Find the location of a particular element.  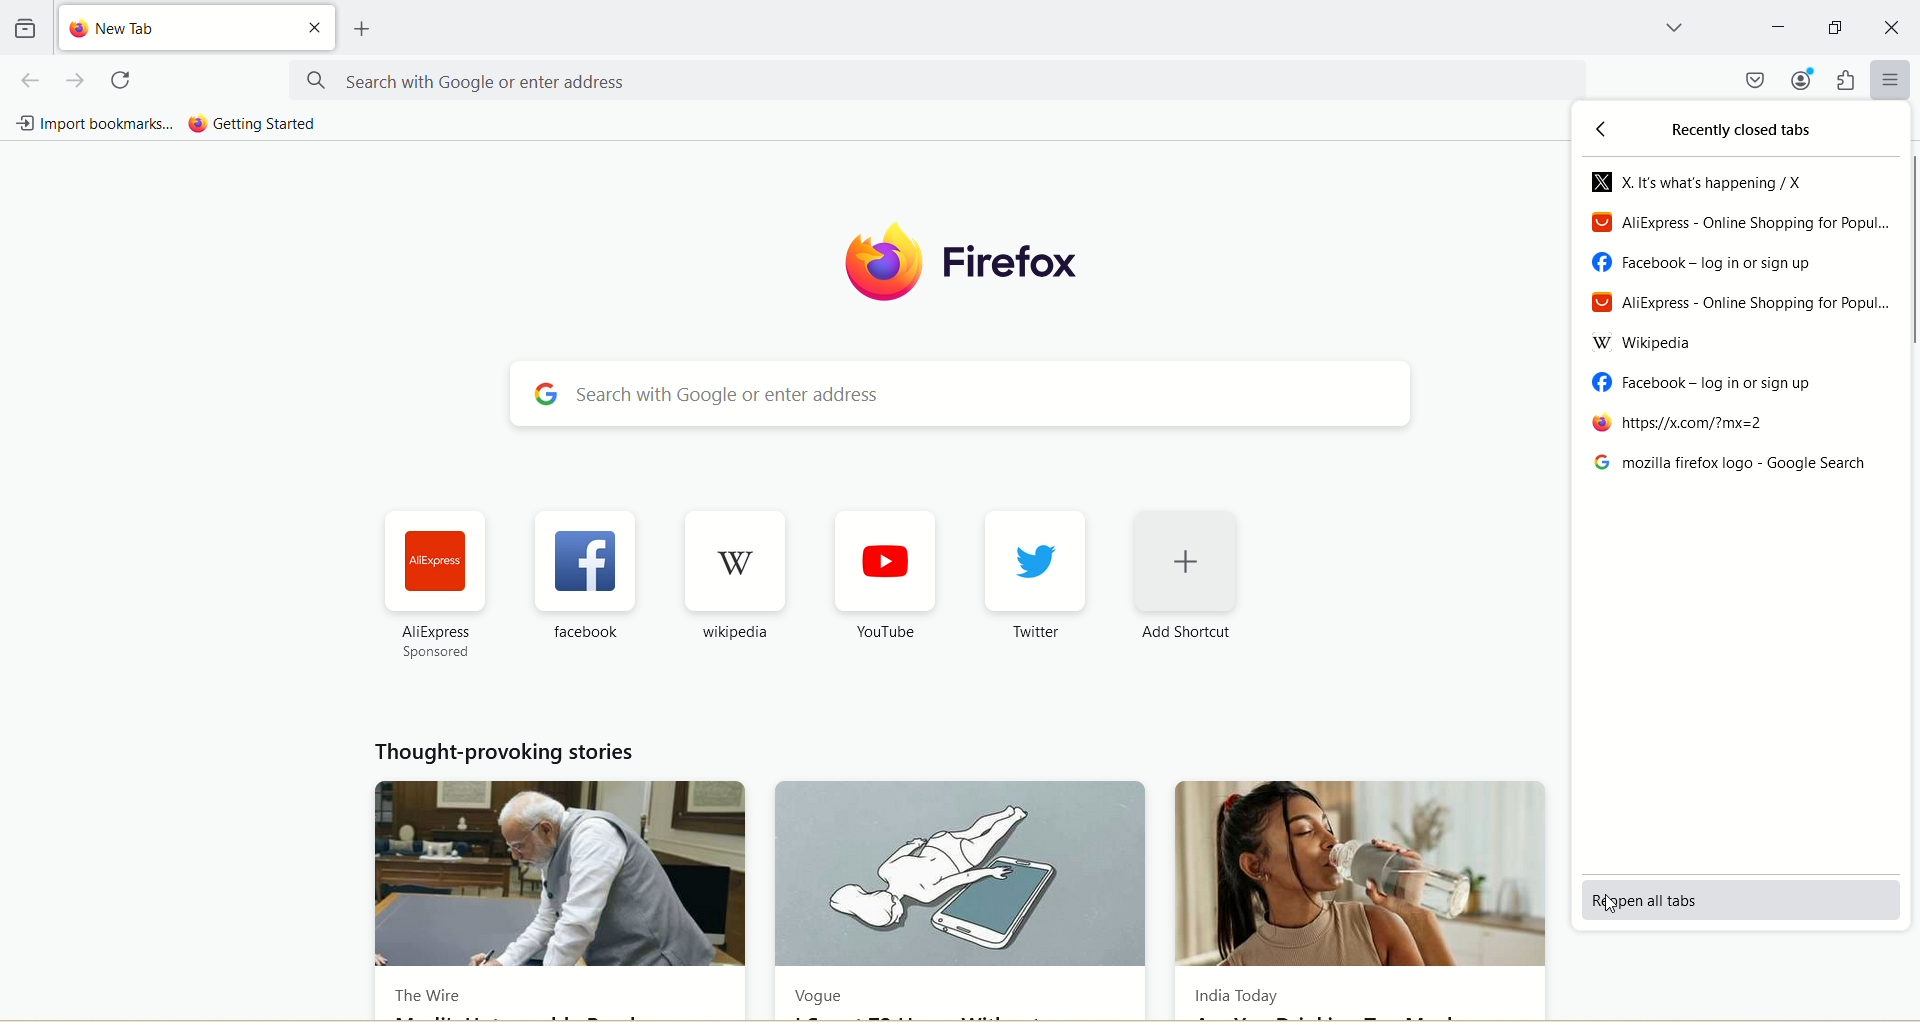

wikipedia is located at coordinates (733, 632).